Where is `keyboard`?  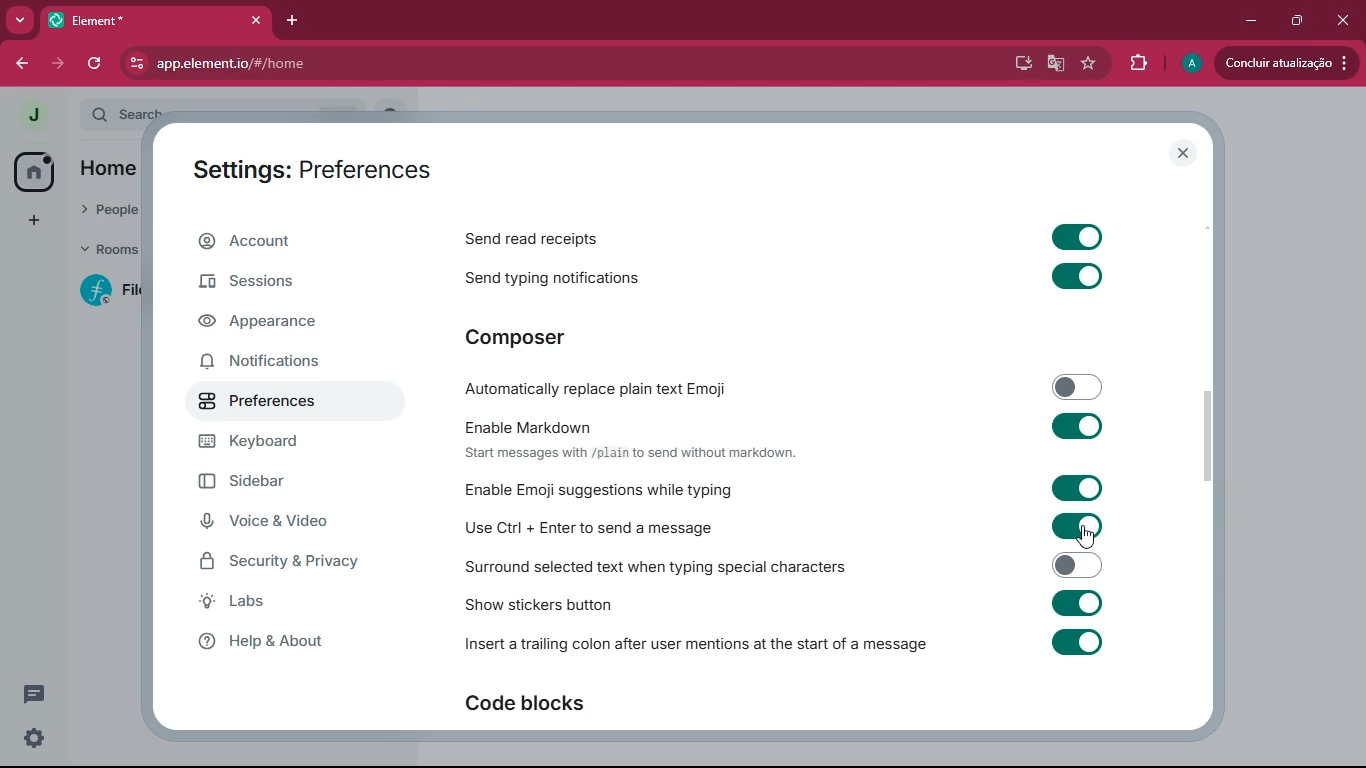 keyboard is located at coordinates (278, 445).